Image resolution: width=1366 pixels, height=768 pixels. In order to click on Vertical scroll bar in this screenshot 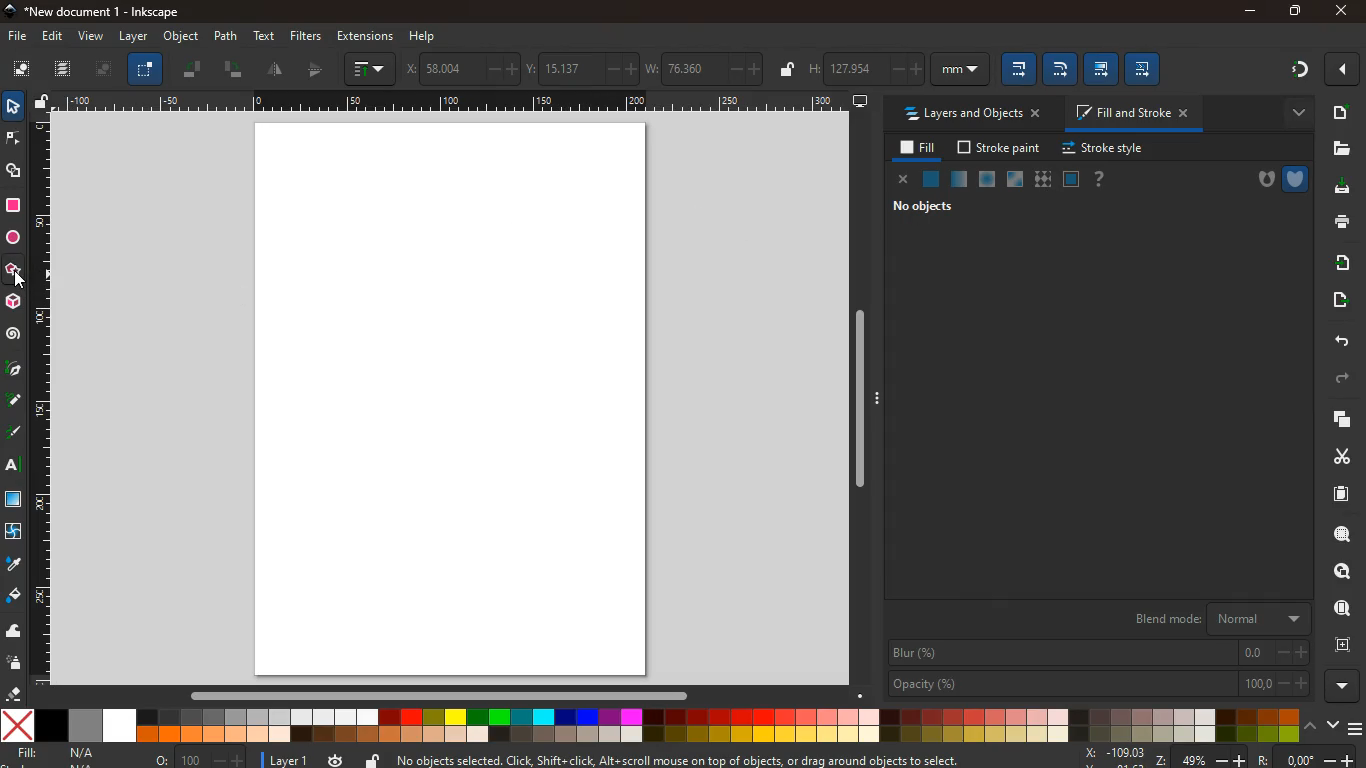, I will do `click(863, 402)`.